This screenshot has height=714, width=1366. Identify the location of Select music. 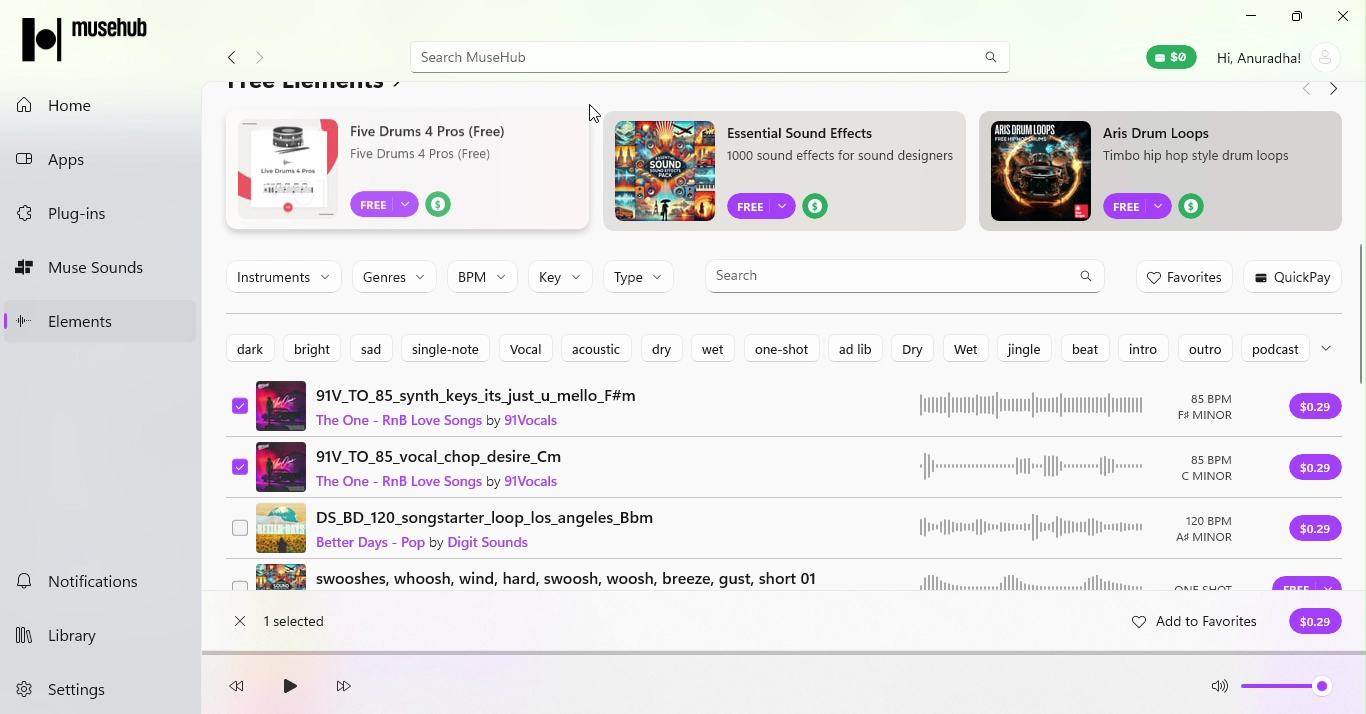
(240, 469).